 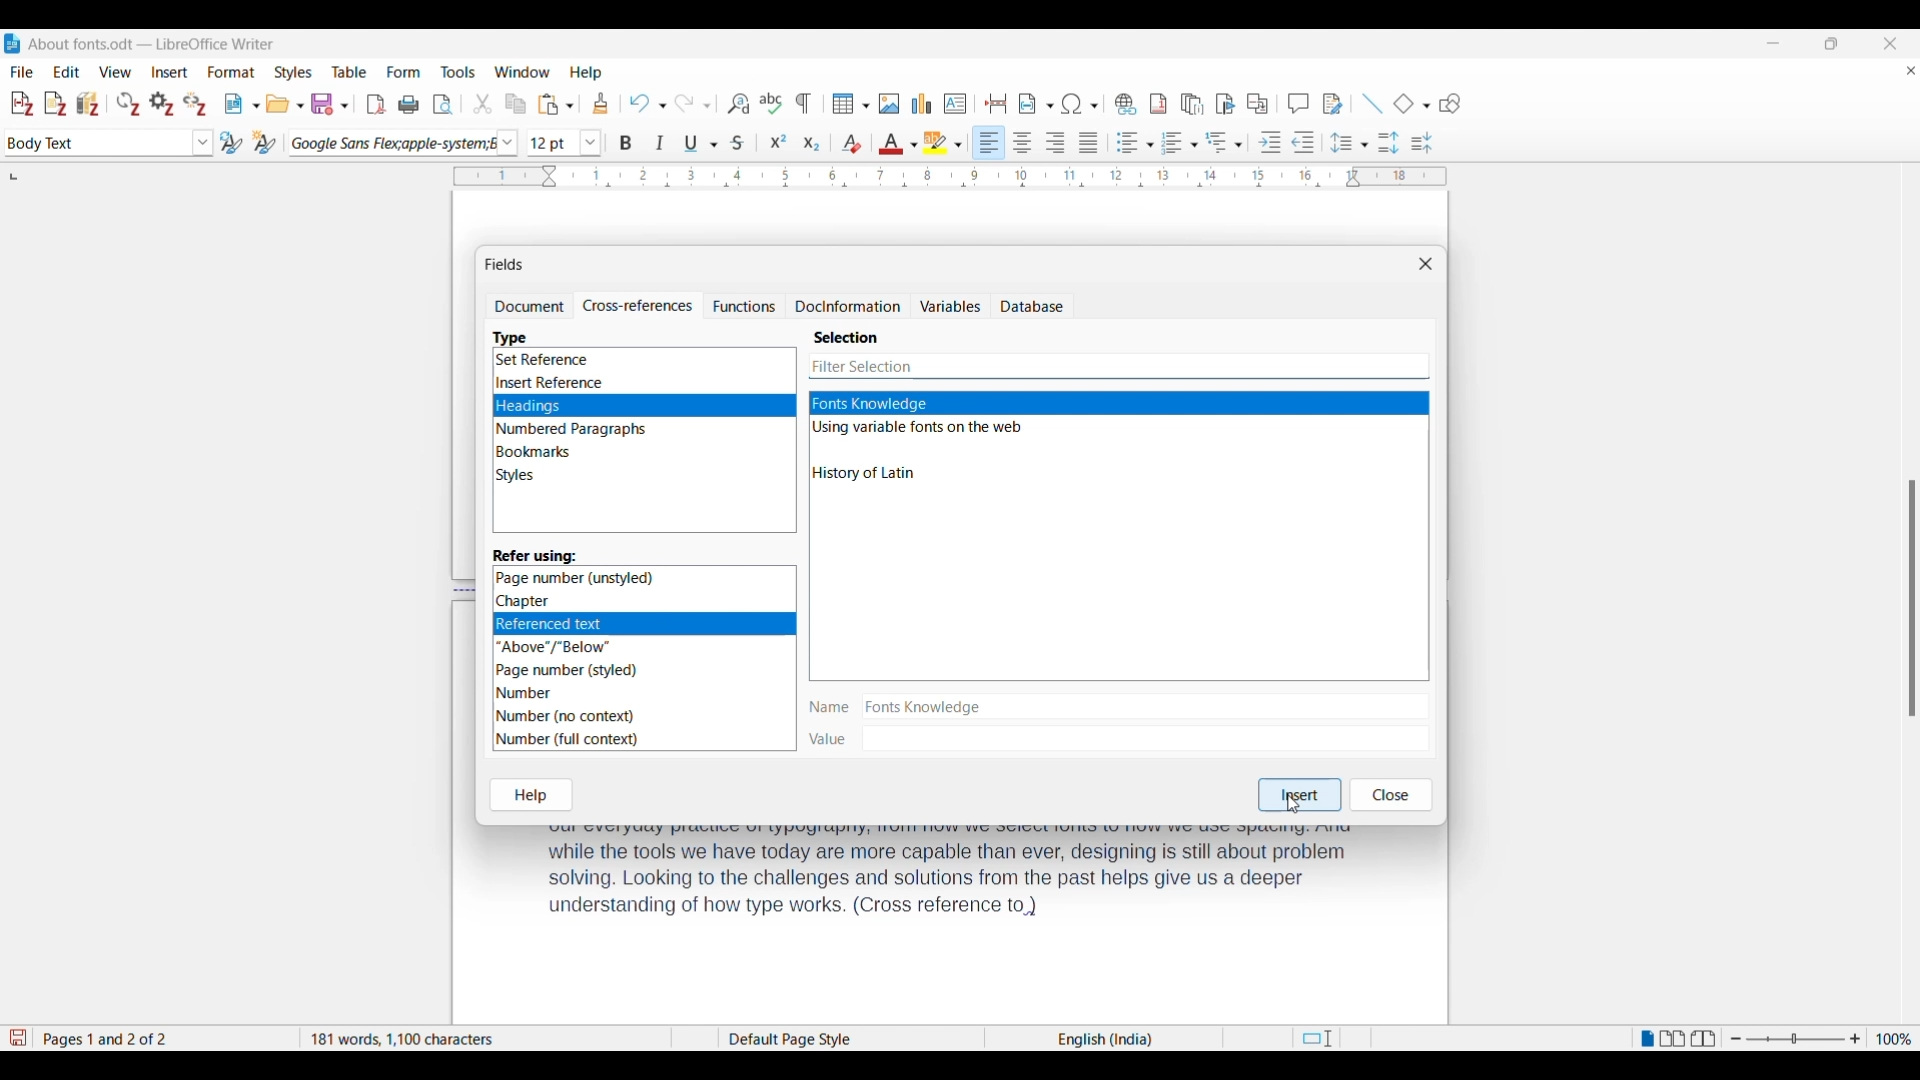 What do you see at coordinates (1141, 738) in the screenshot?
I see `Value` at bounding box center [1141, 738].